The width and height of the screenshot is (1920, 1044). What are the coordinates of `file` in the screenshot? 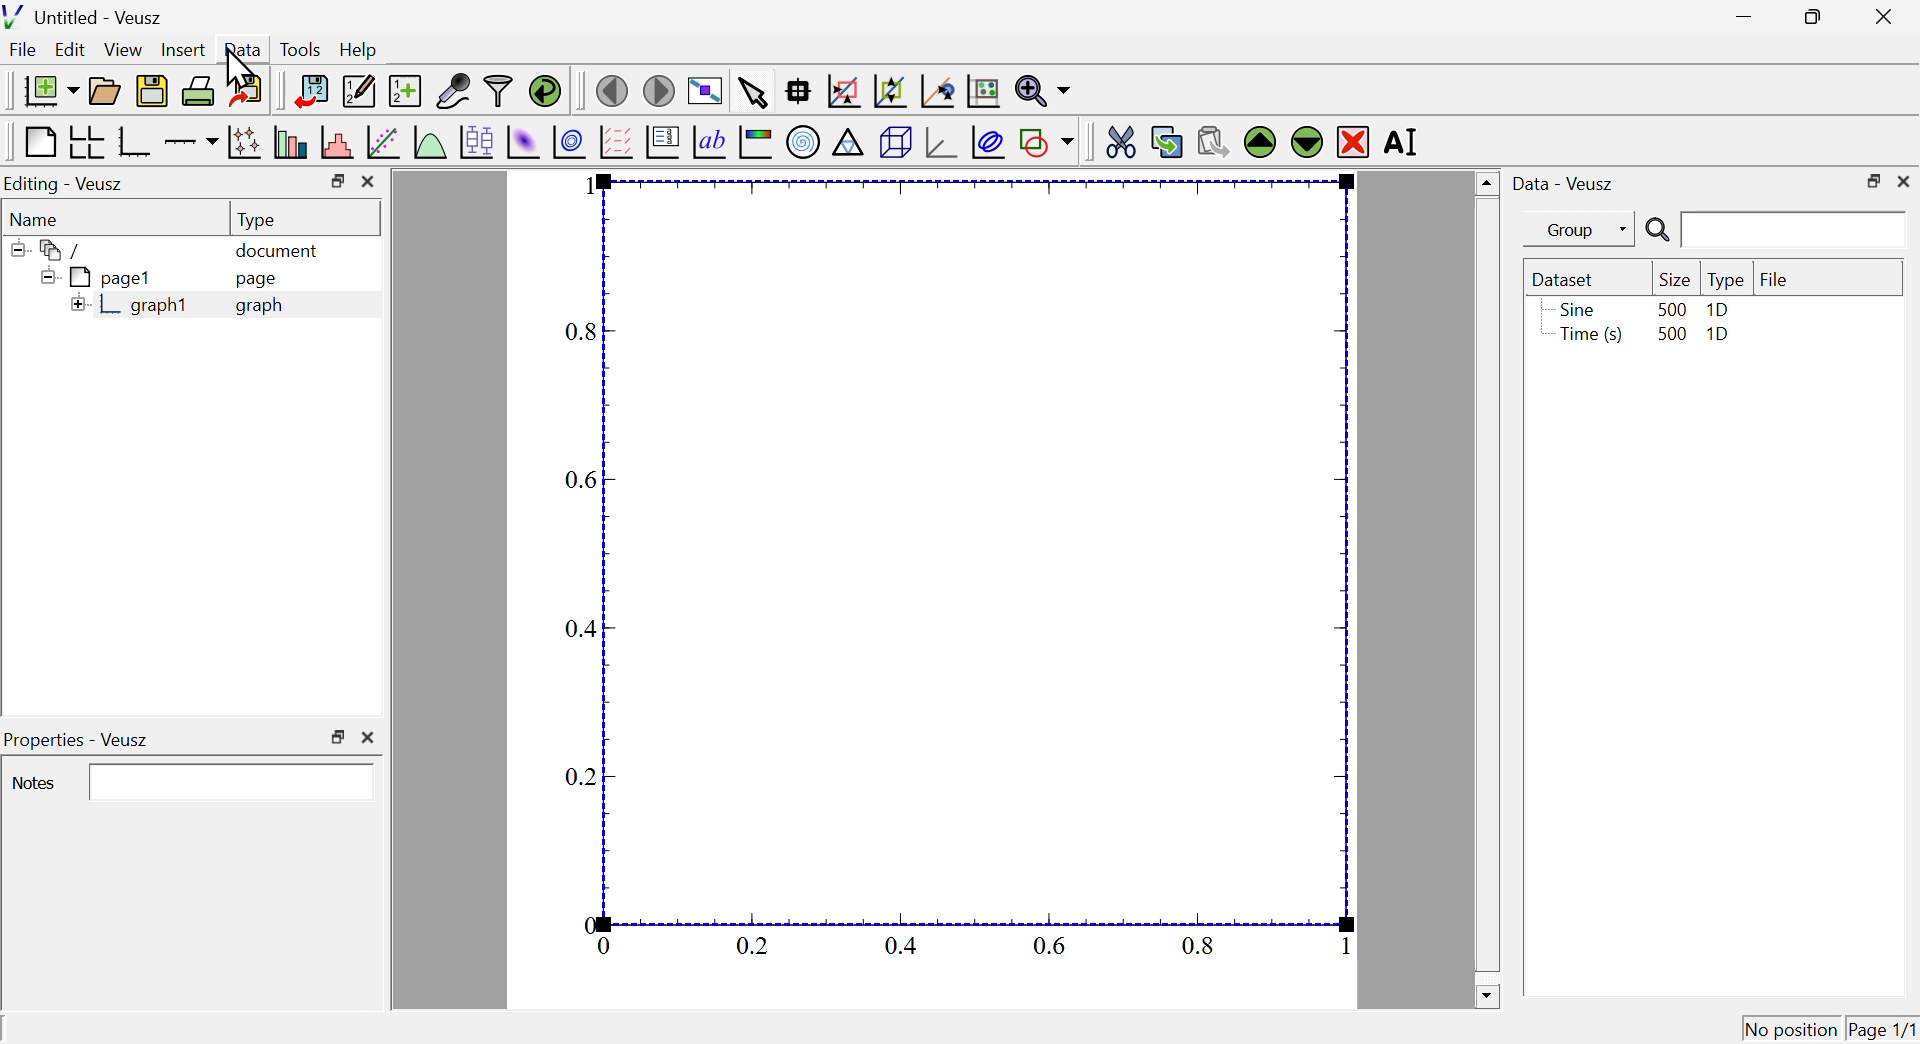 It's located at (1775, 277).